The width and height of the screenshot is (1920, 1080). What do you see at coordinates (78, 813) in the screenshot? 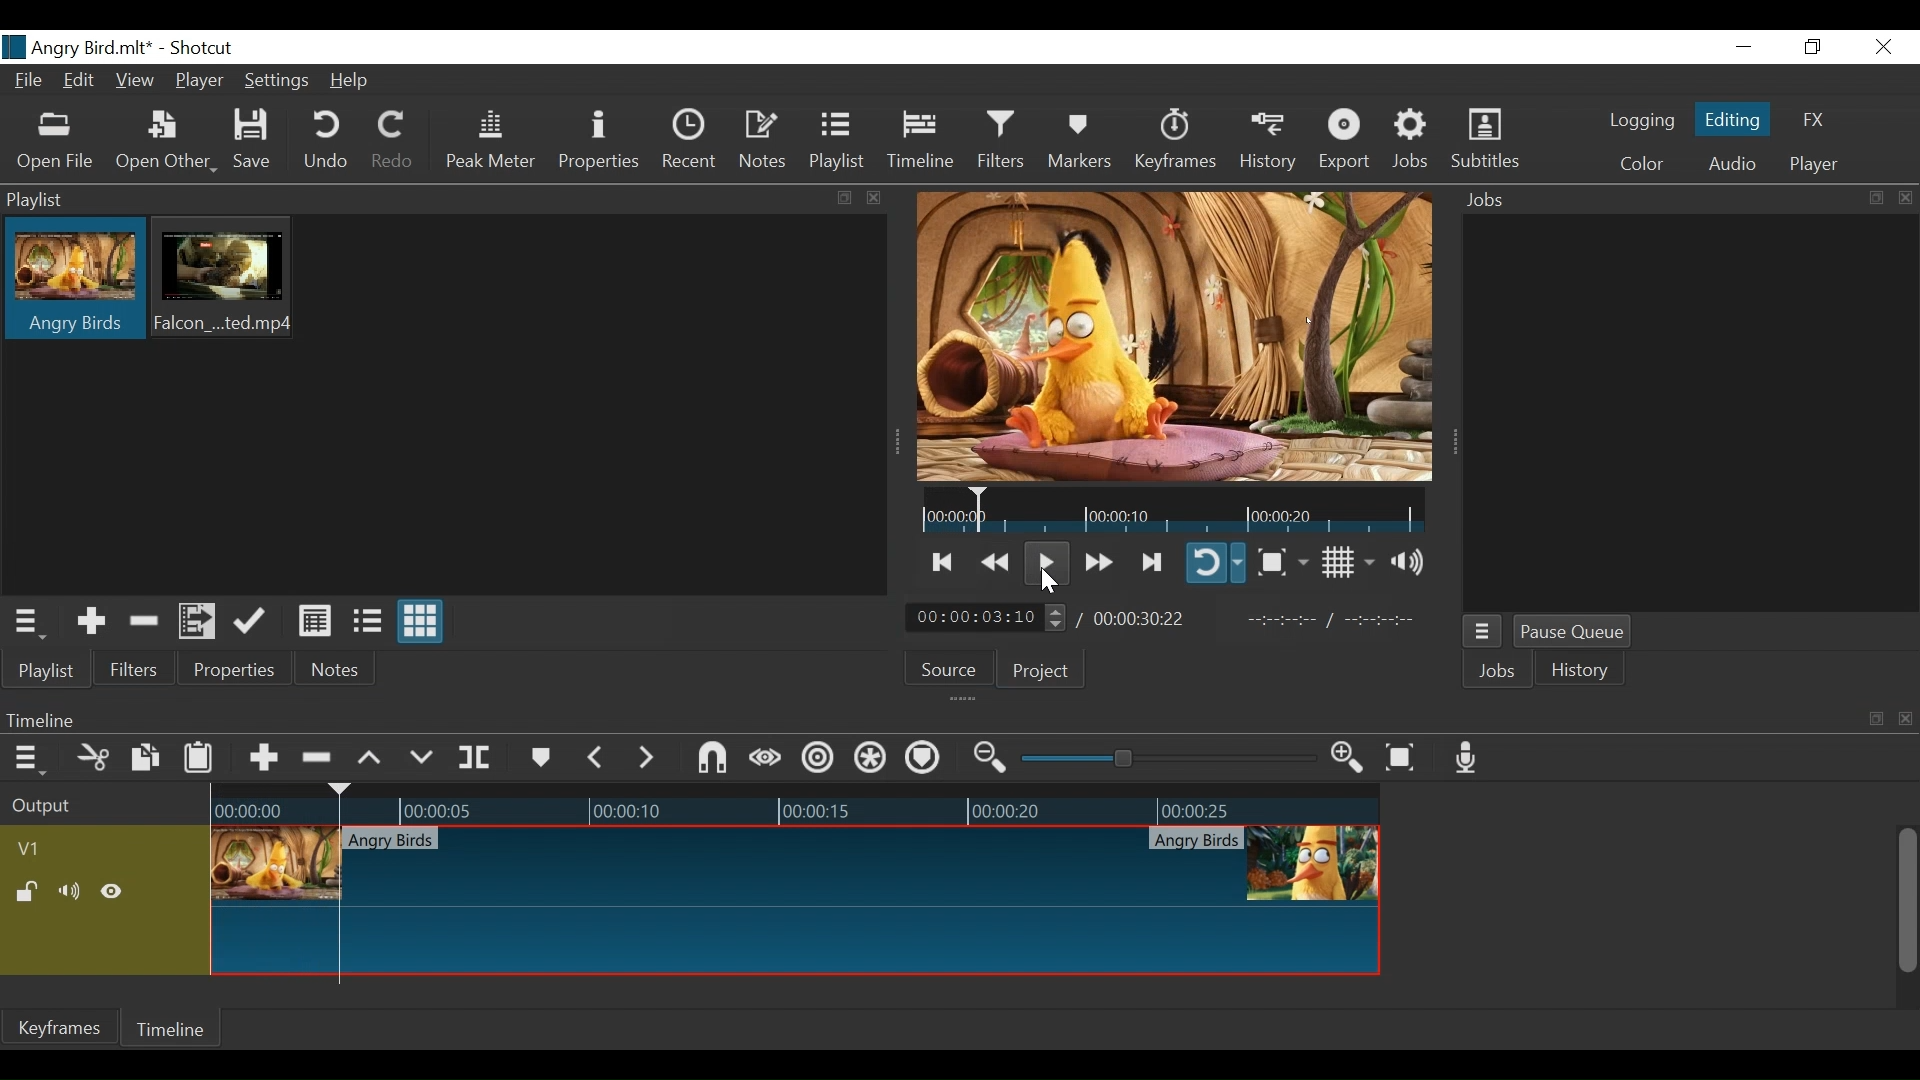
I see `Output` at bounding box center [78, 813].